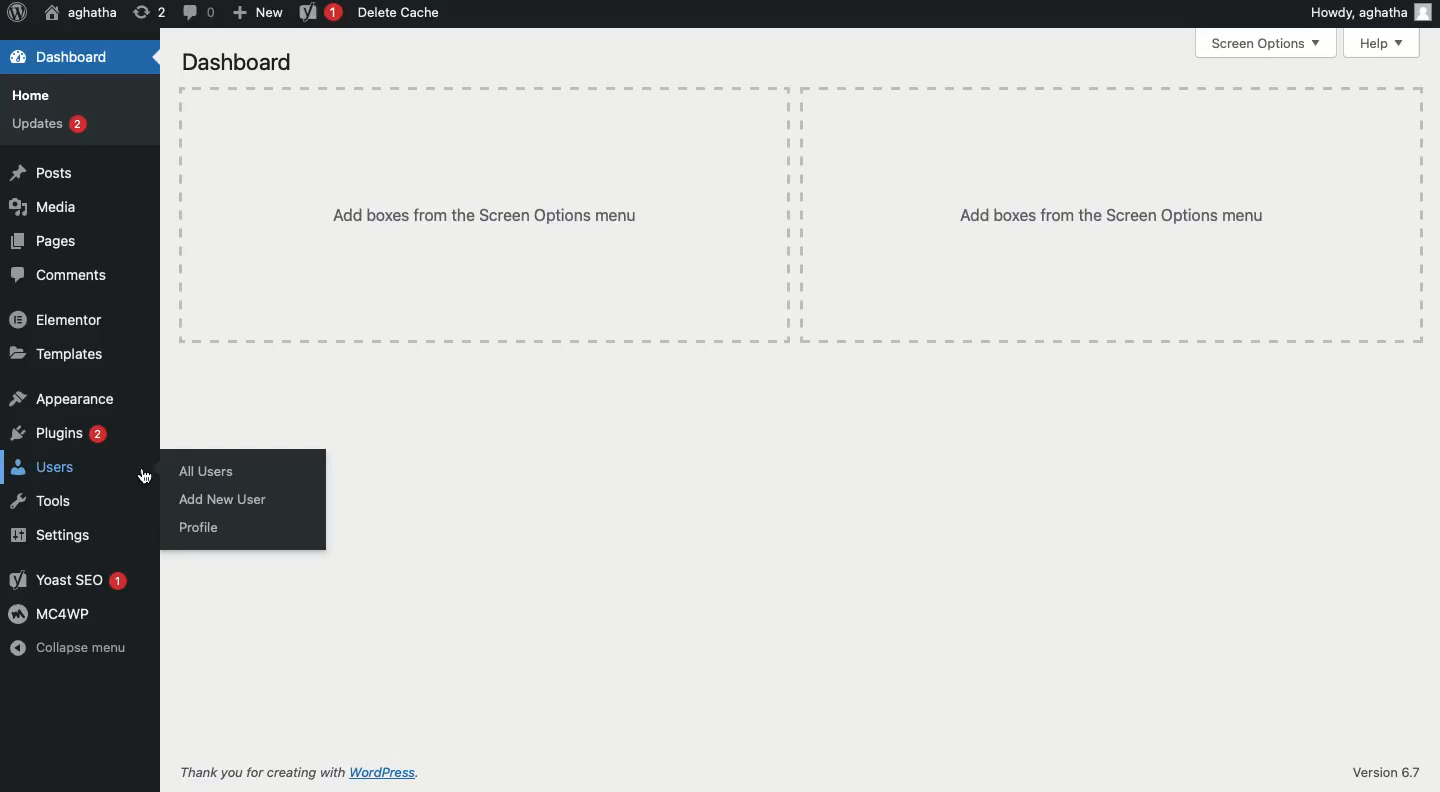 Image resolution: width=1440 pixels, height=792 pixels. What do you see at coordinates (1383, 772) in the screenshot?
I see `Version 6.7` at bounding box center [1383, 772].